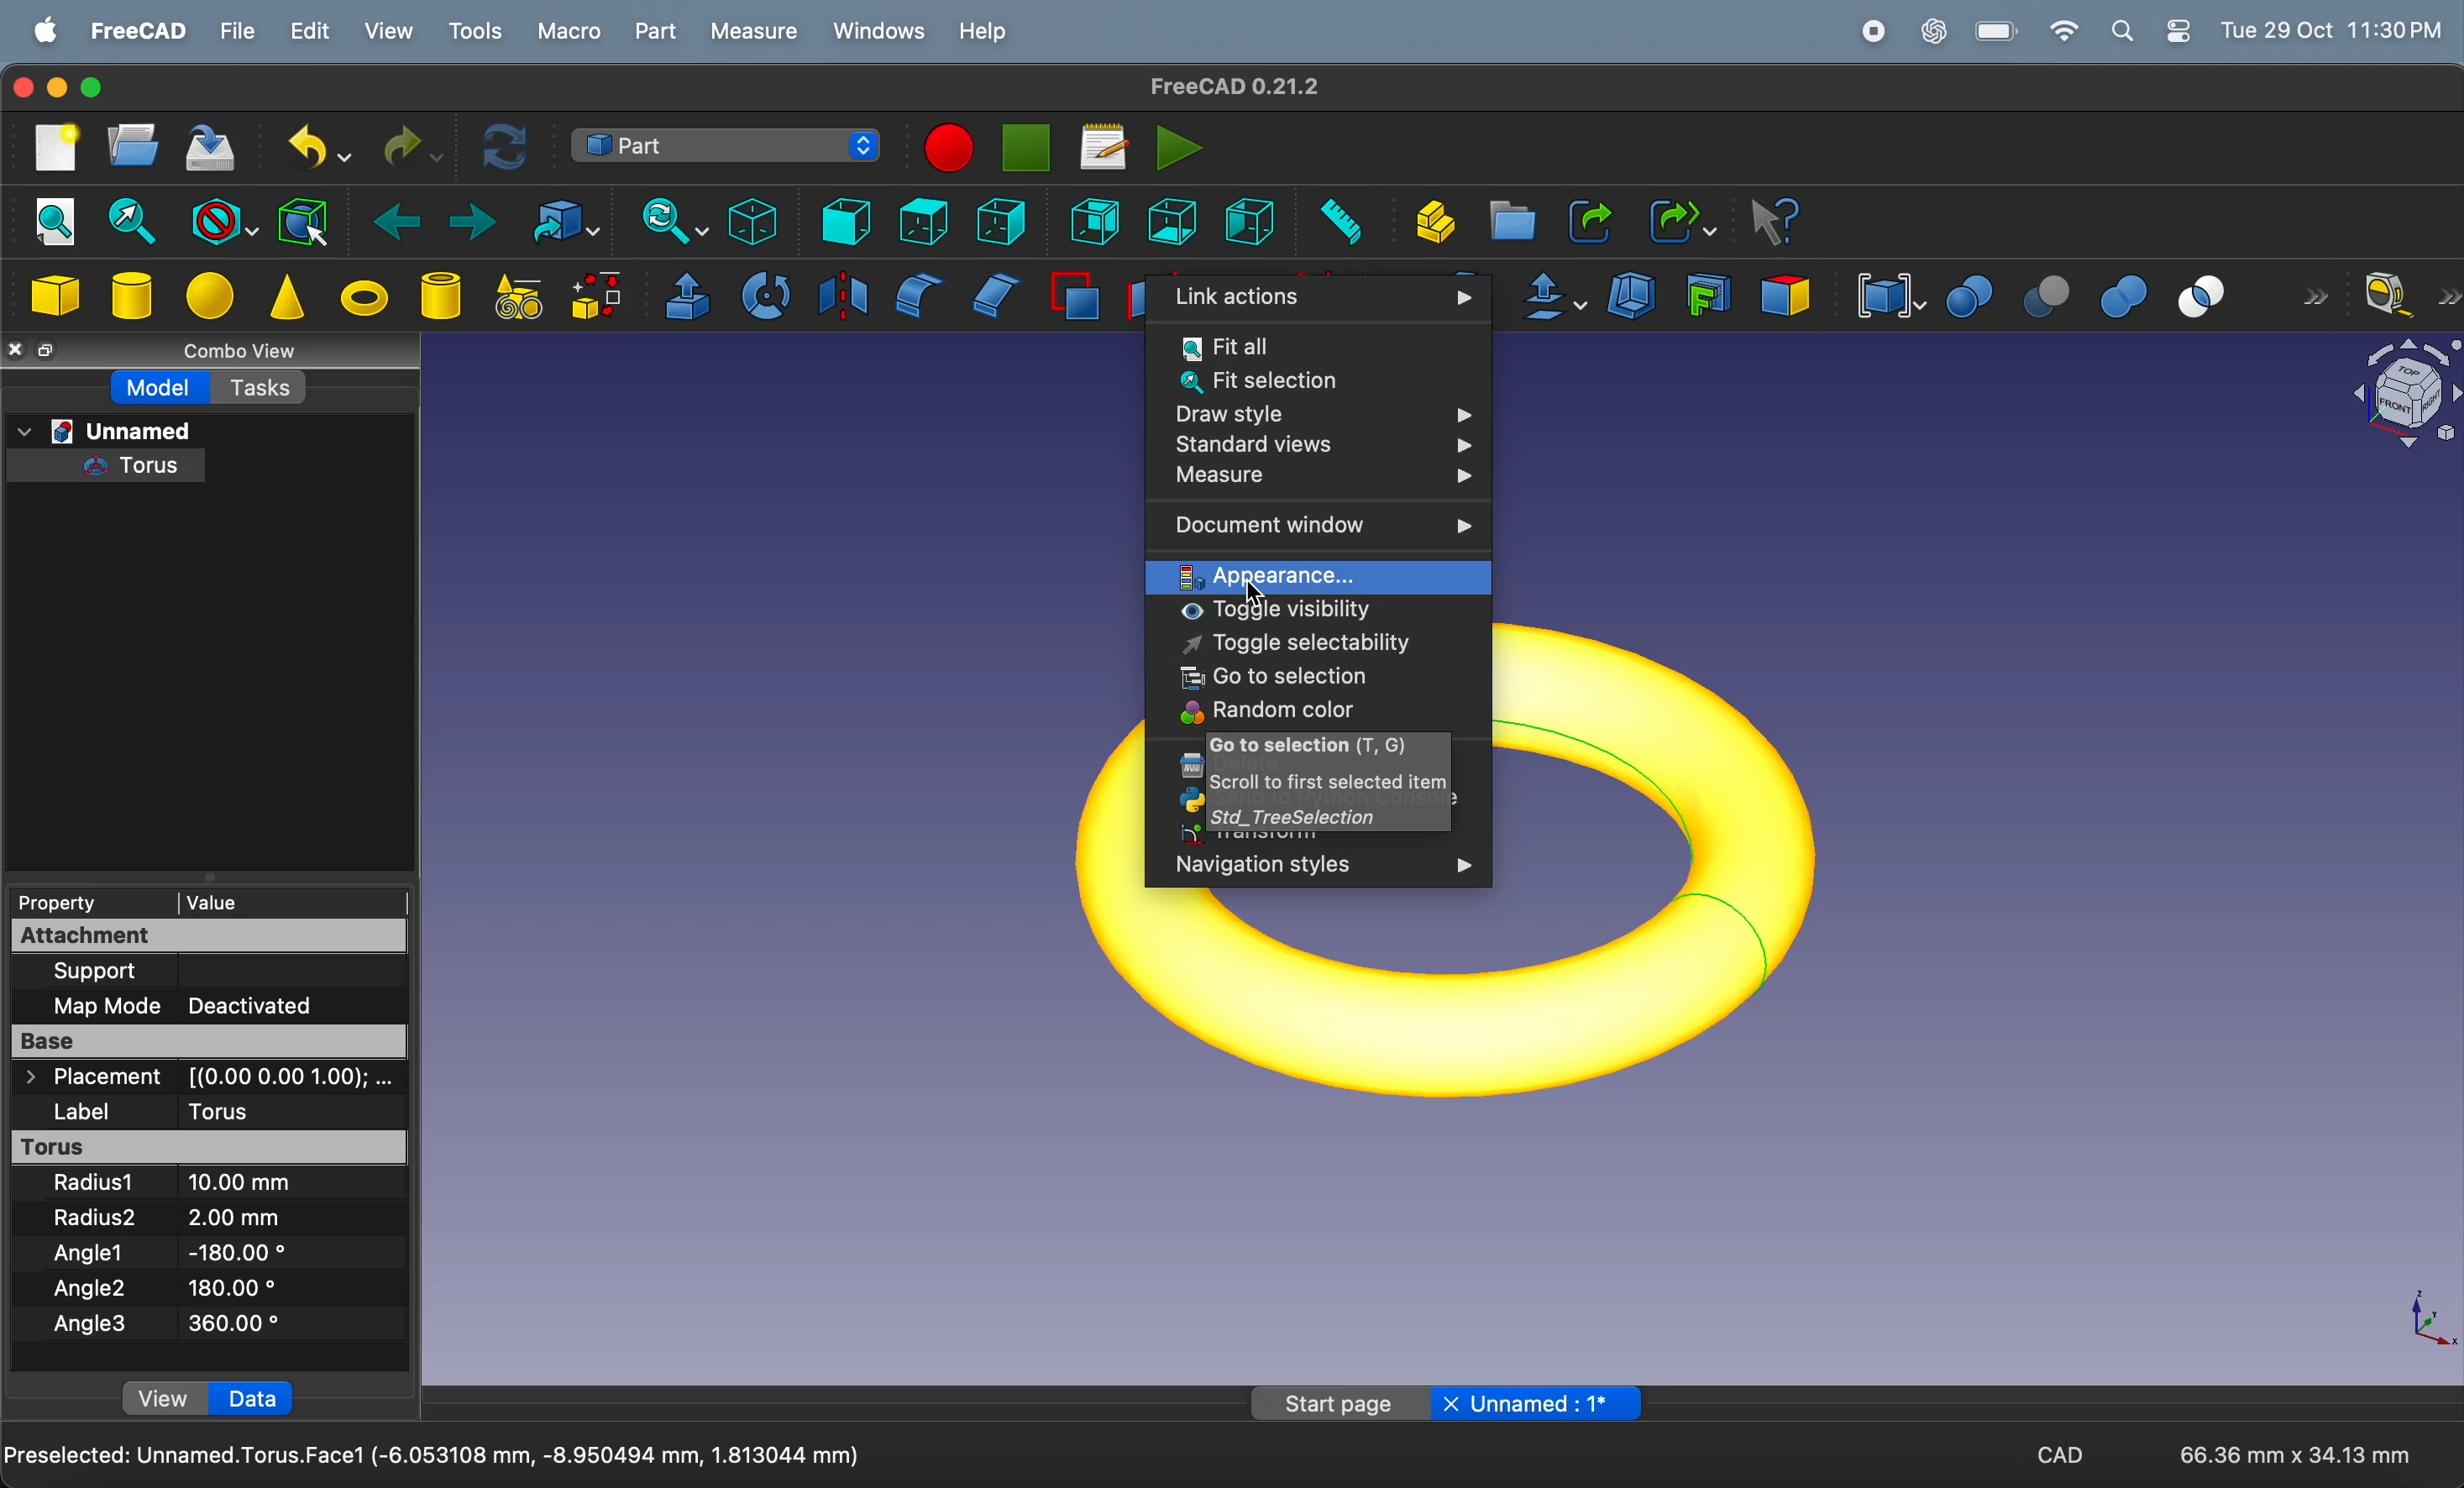  I want to click on offset, so click(1550, 297).